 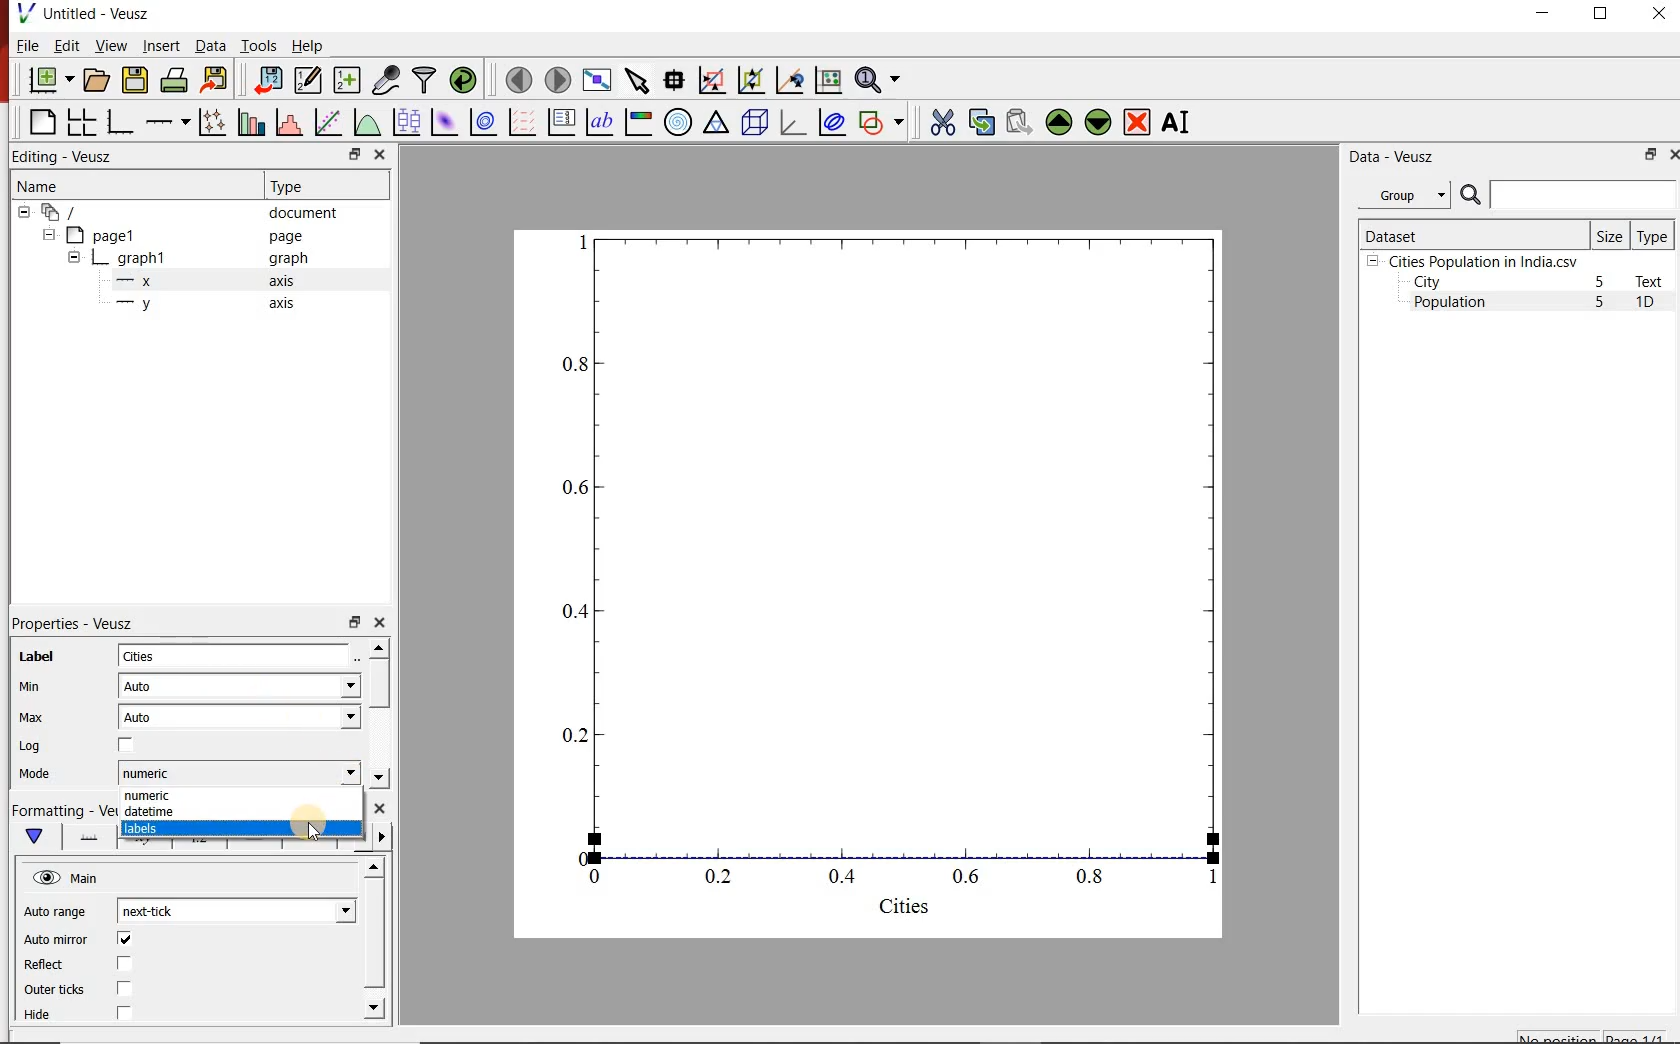 I want to click on Edit, so click(x=65, y=46).